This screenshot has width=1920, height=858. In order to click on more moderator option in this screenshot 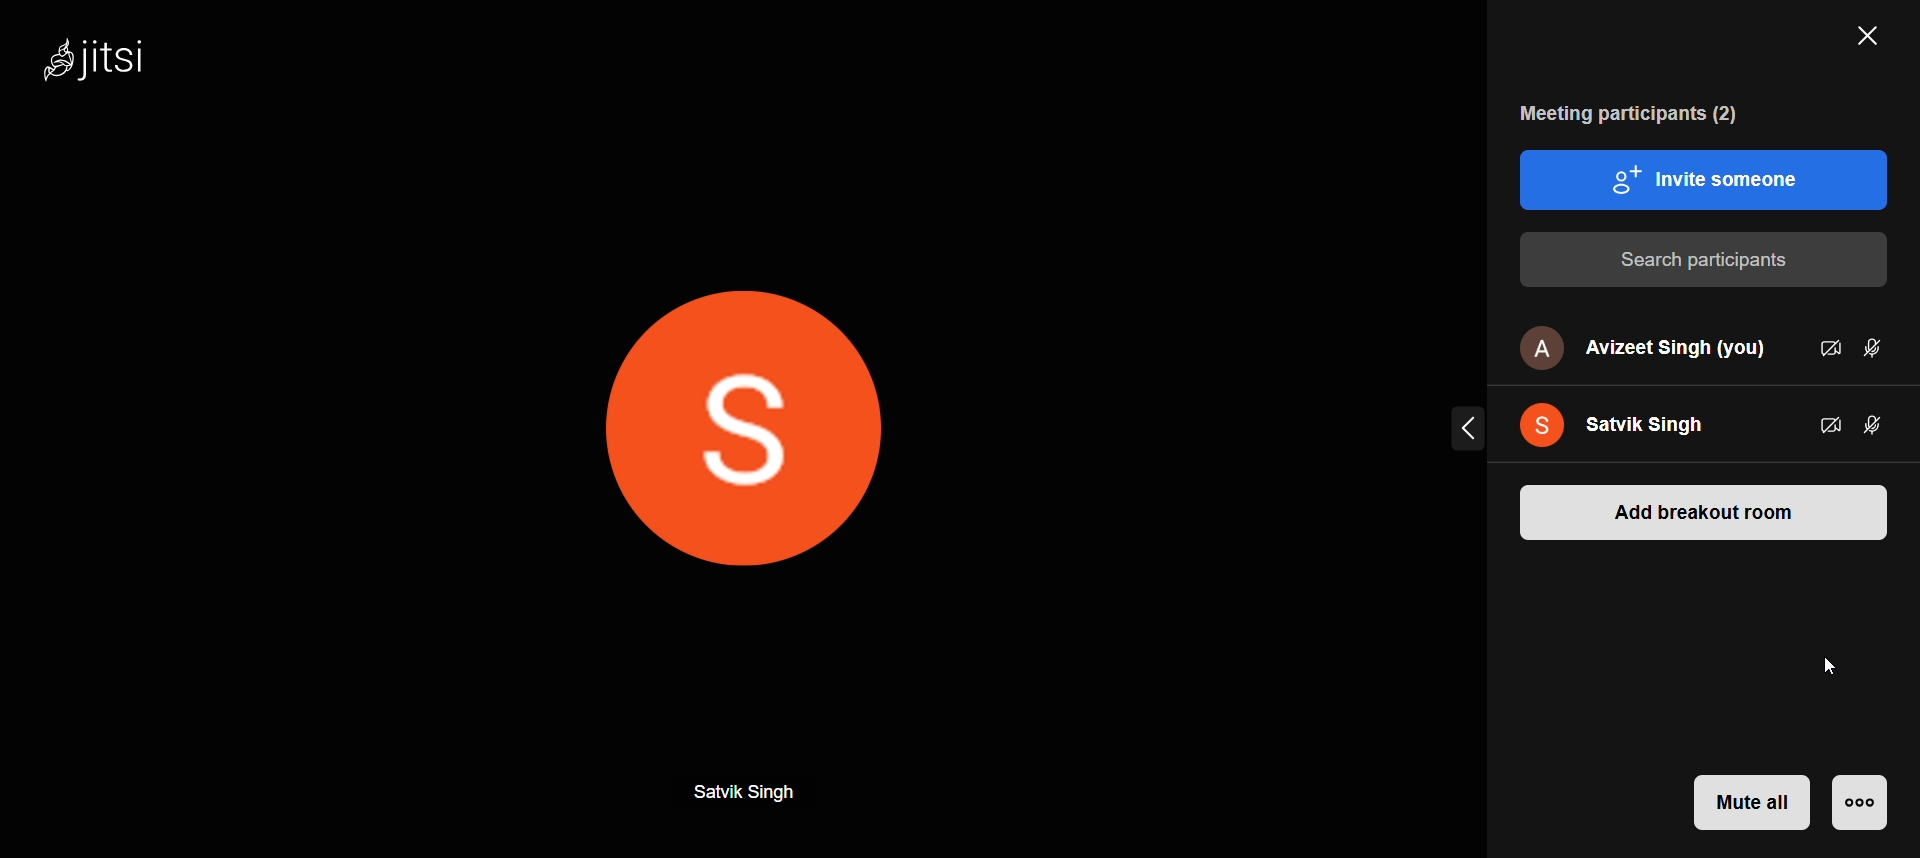, I will do `click(1860, 802)`.